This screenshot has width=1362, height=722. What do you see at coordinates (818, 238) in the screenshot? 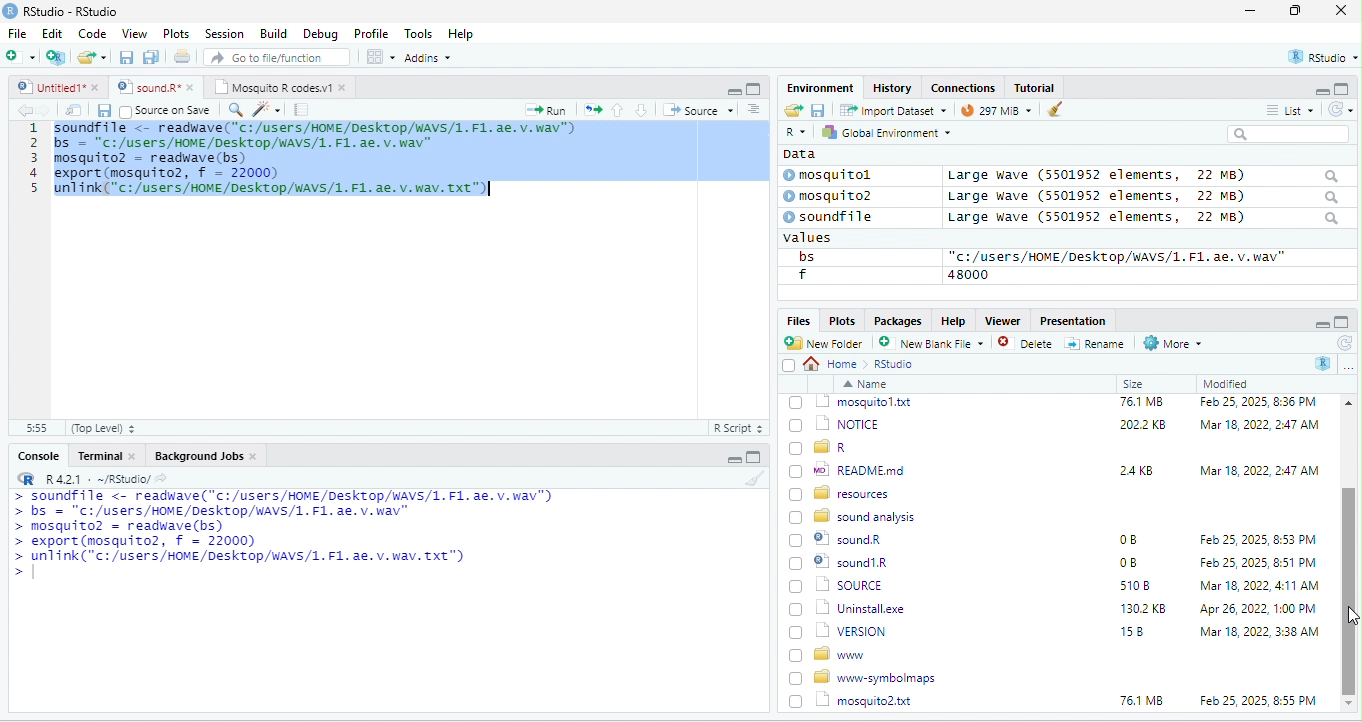
I see `values` at bounding box center [818, 238].